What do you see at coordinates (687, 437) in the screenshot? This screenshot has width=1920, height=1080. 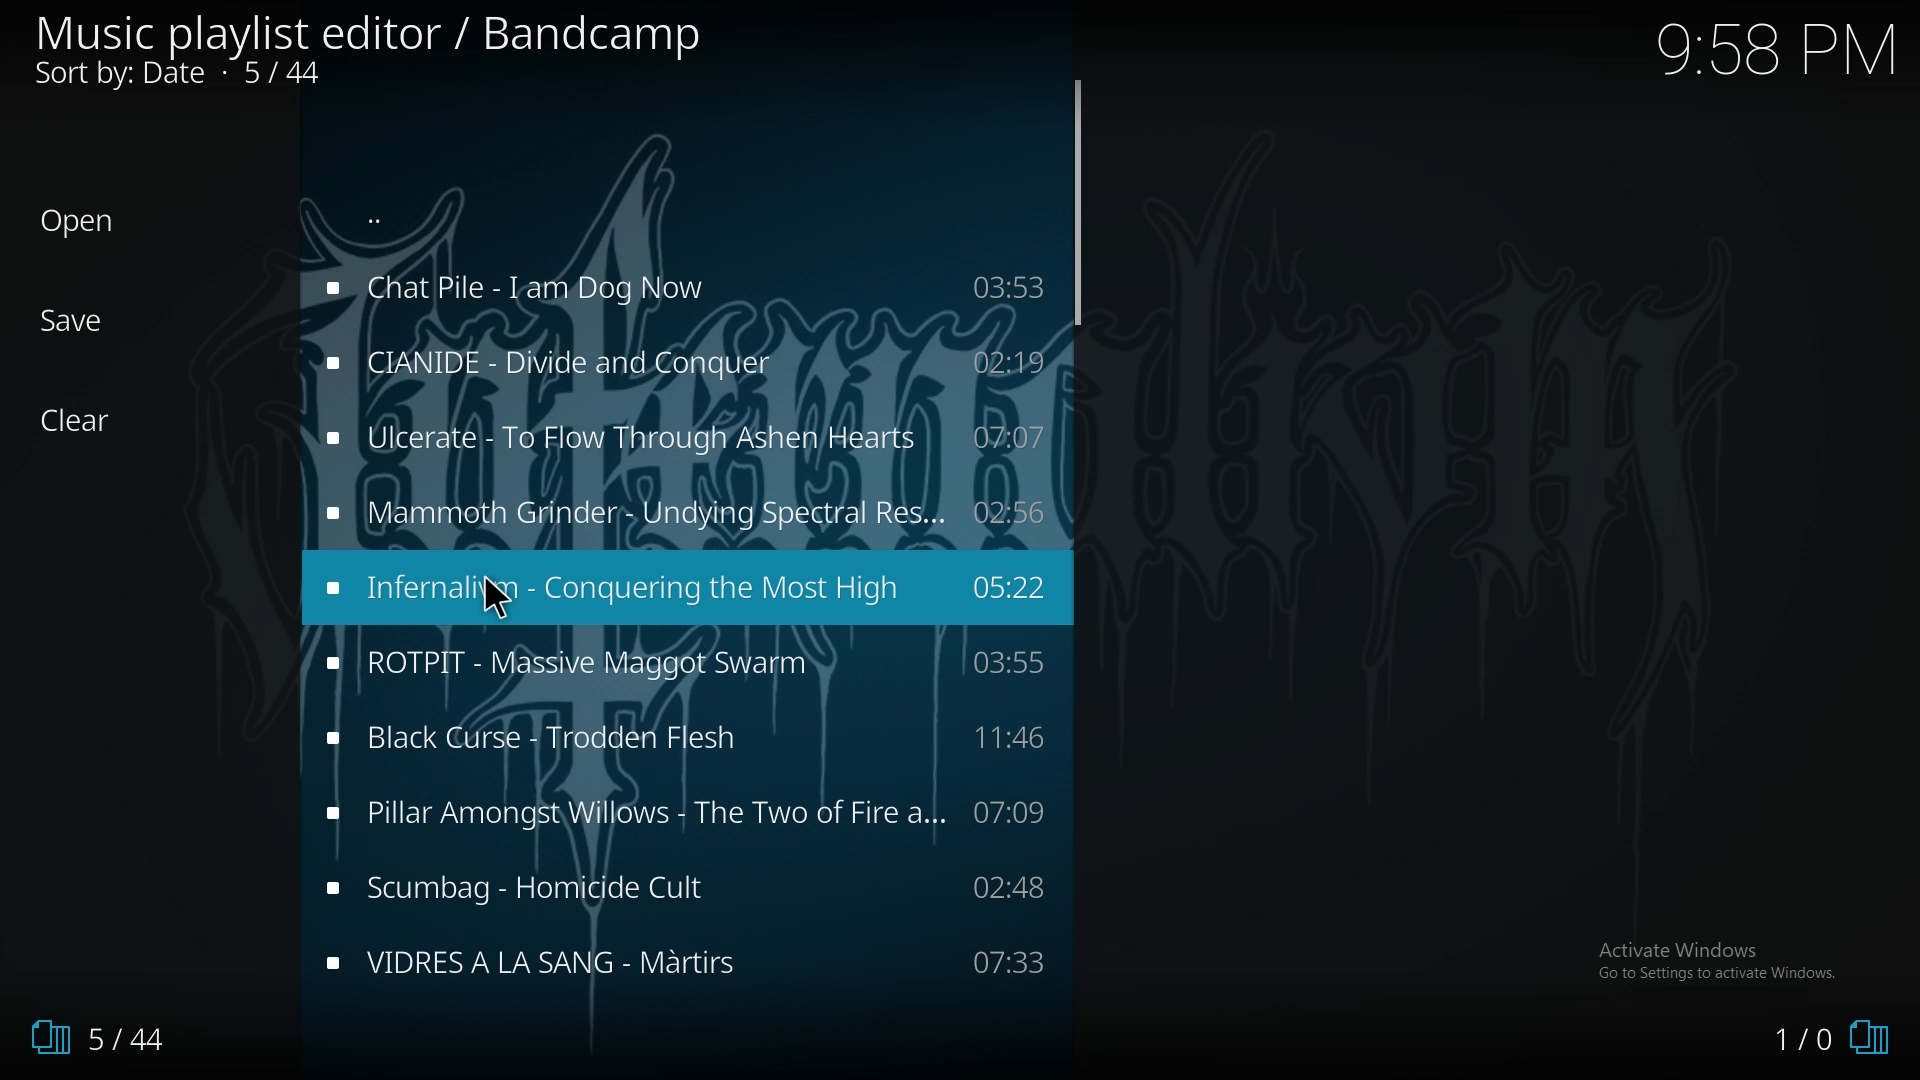 I see `music` at bounding box center [687, 437].